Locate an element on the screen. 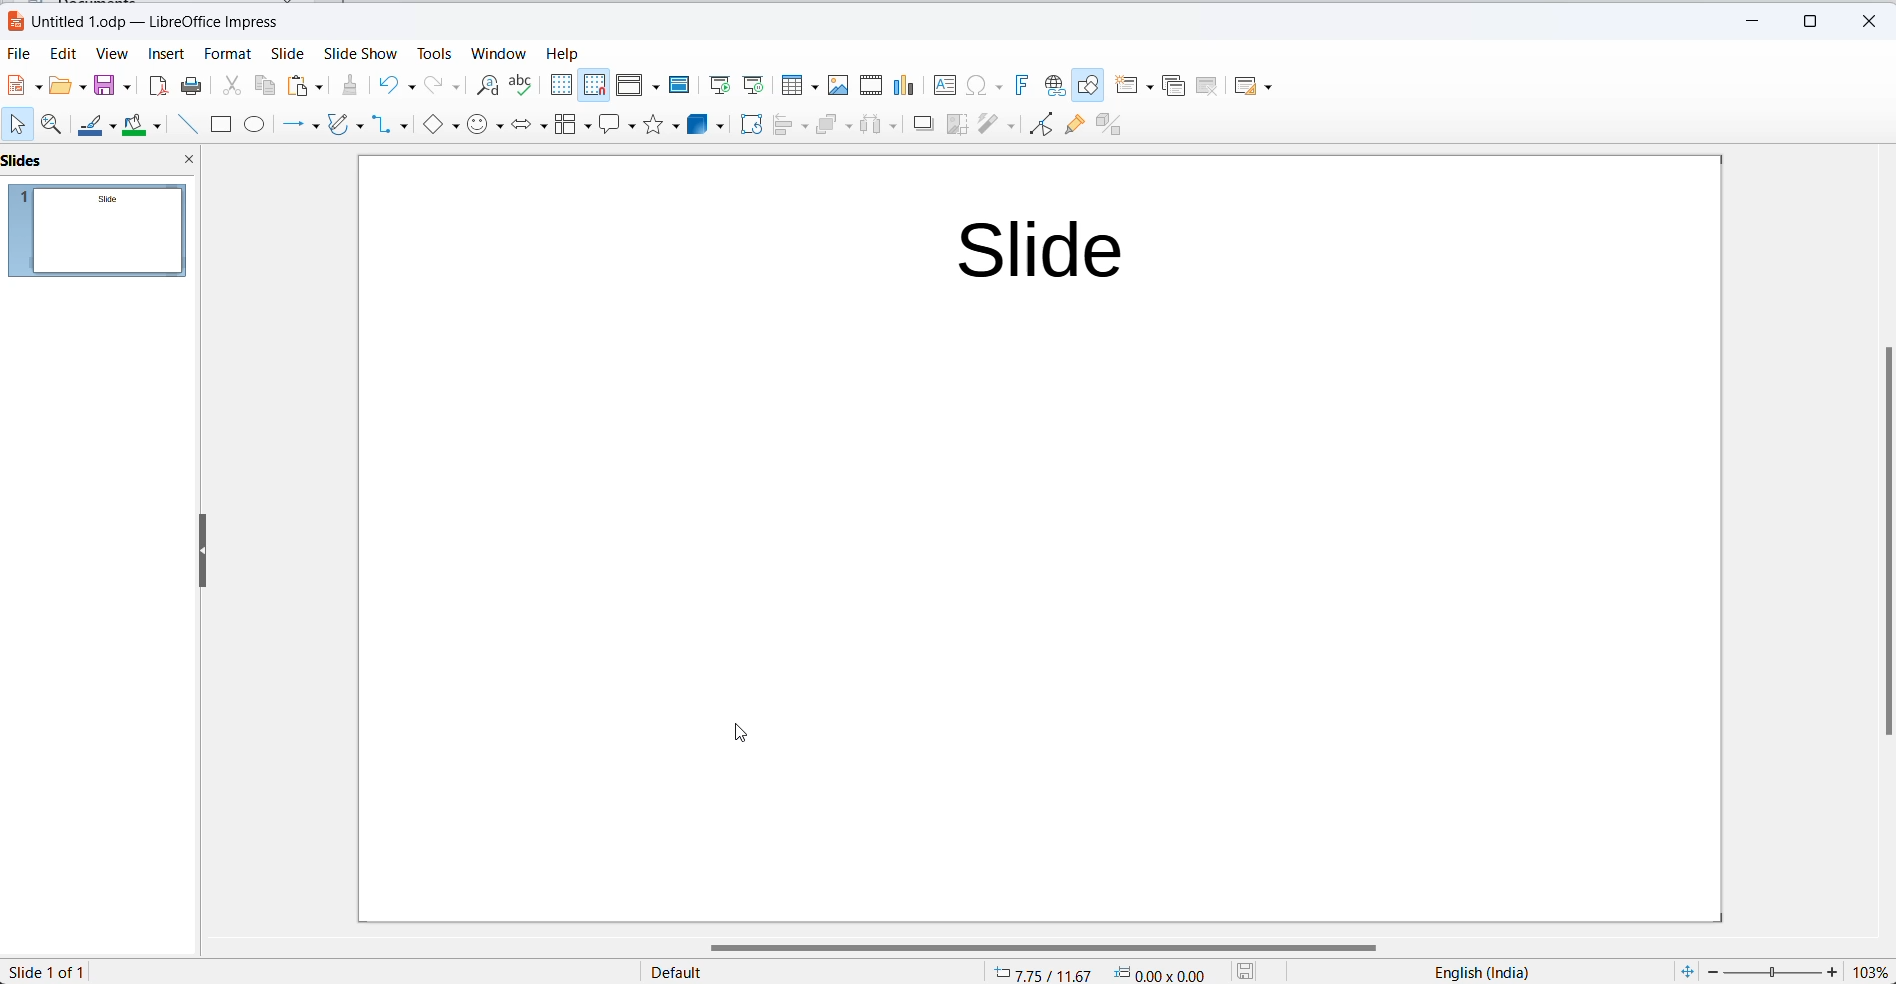 The image size is (1896, 984). style options is located at coordinates (680, 973).